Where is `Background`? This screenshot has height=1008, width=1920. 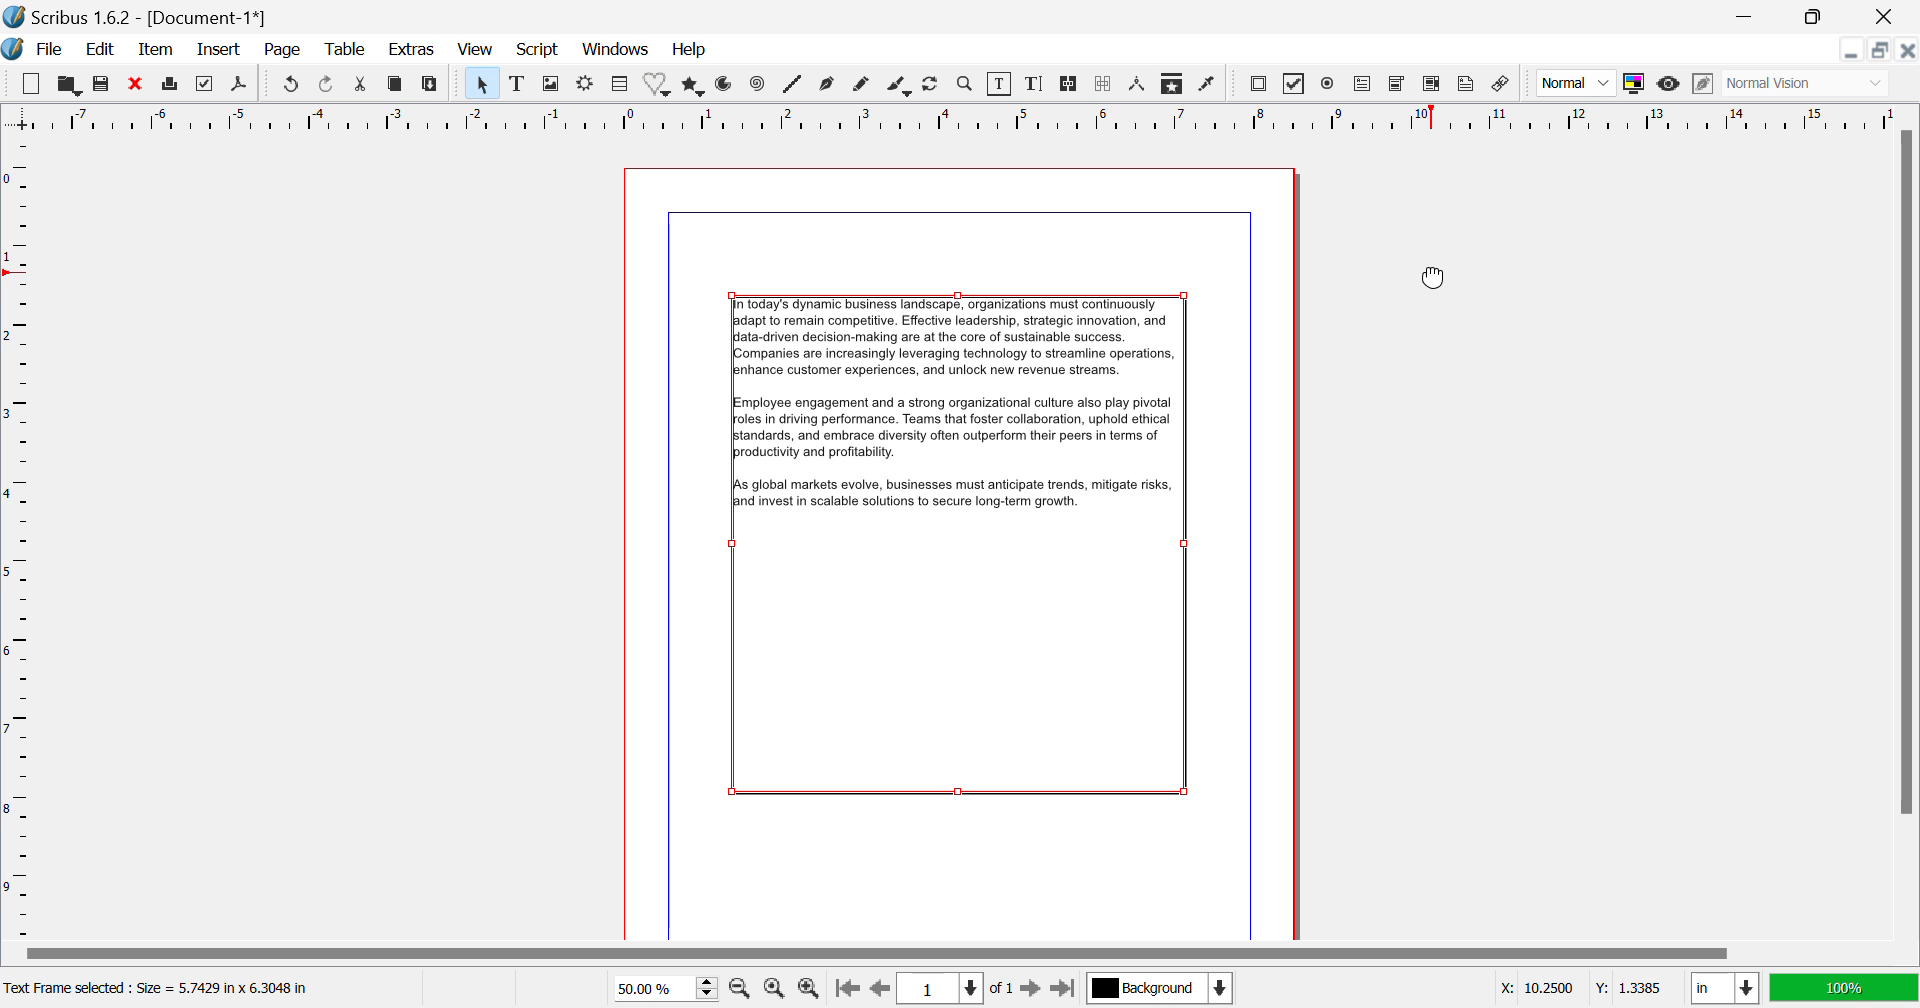
Background is located at coordinates (1158, 987).